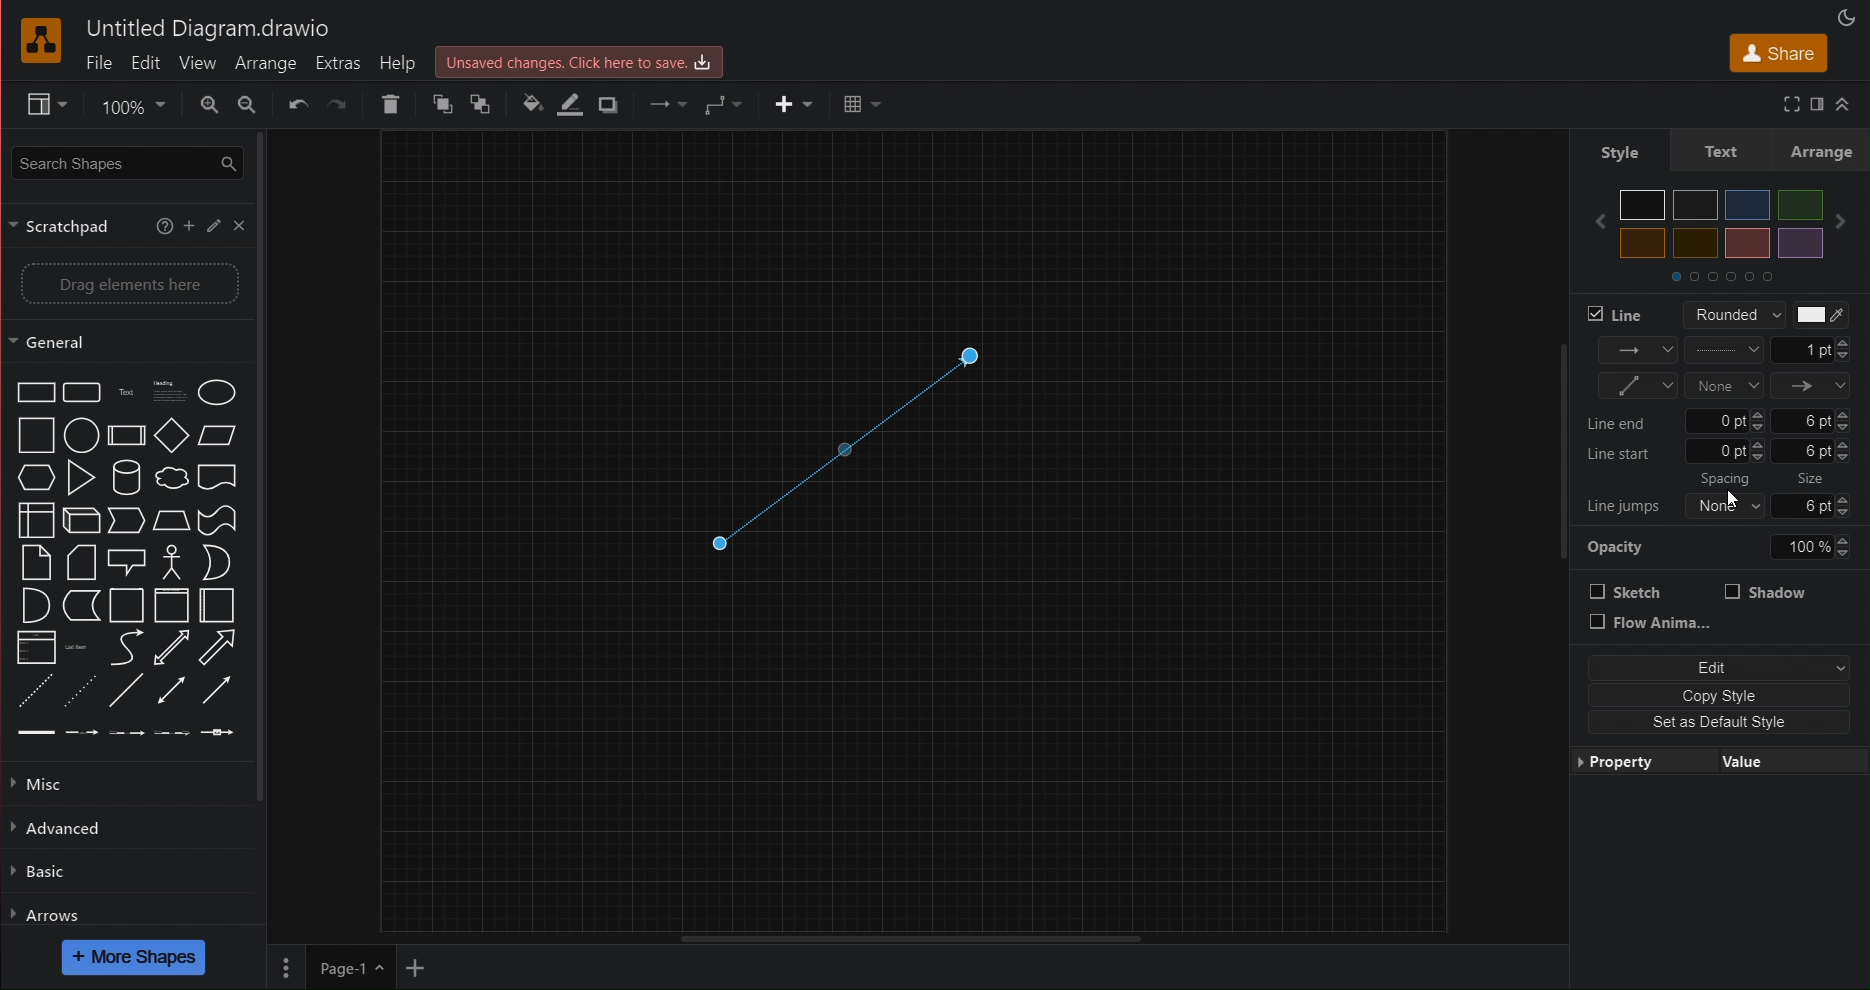  I want to click on Advanced, so click(62, 828).